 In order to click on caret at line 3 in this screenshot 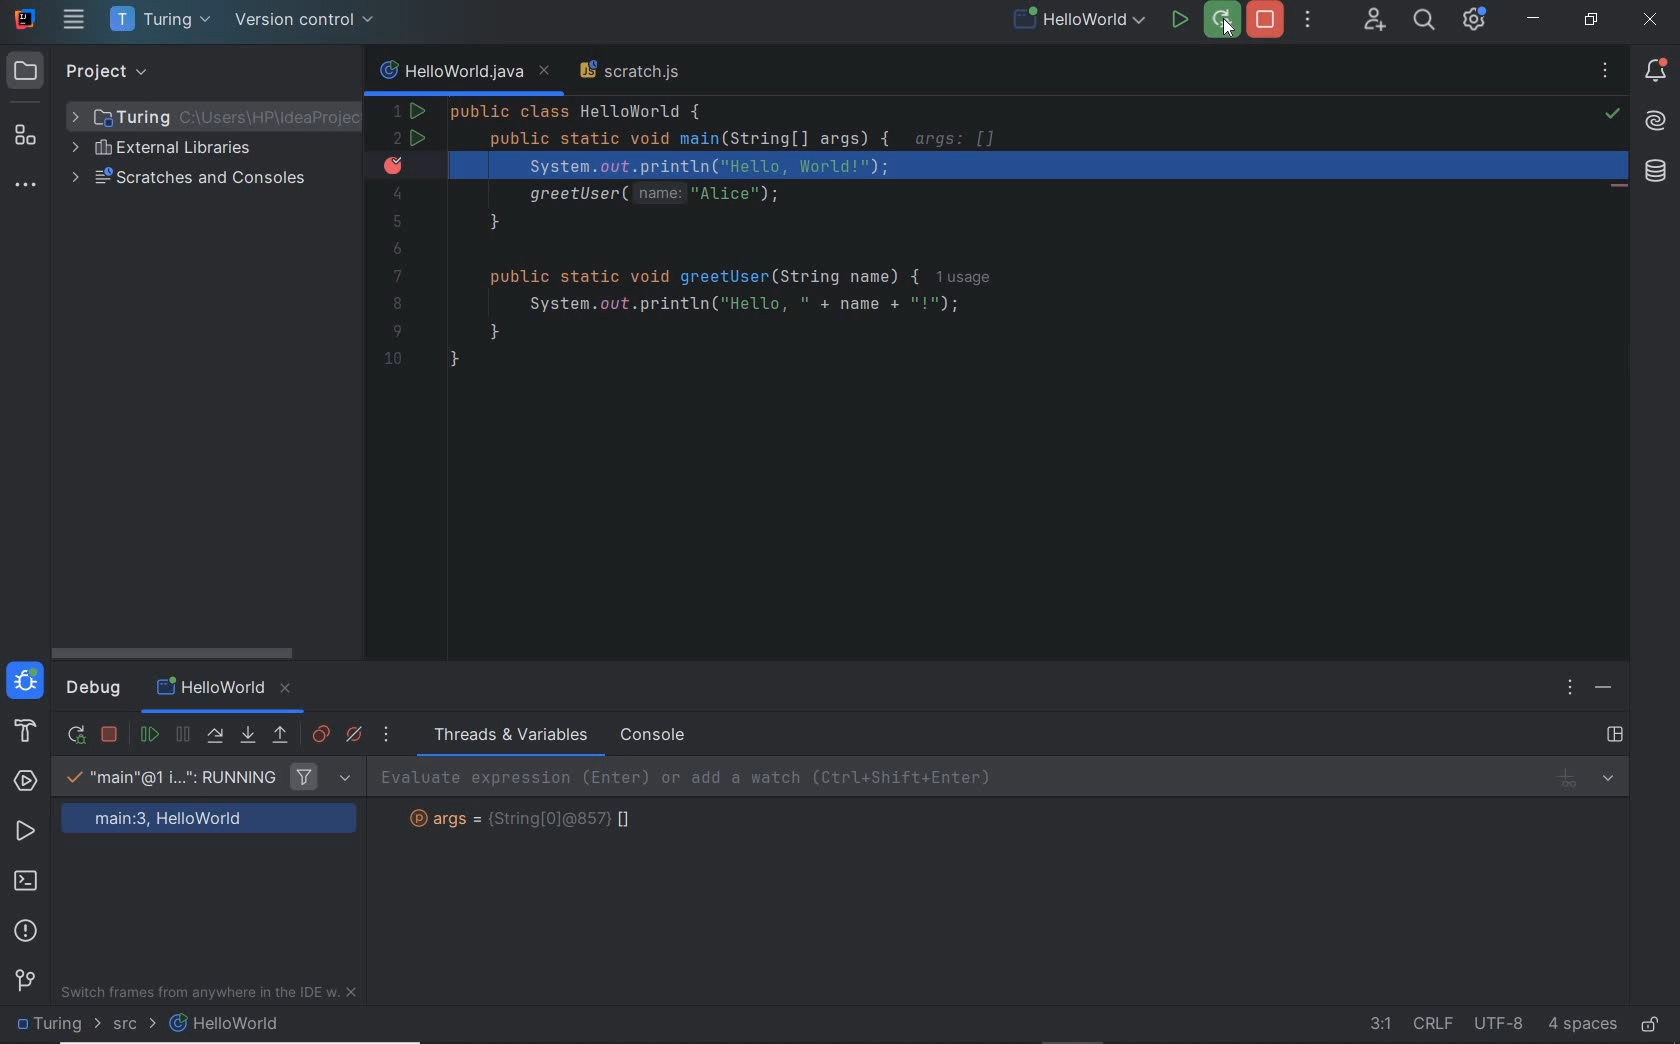, I will do `click(1005, 164)`.